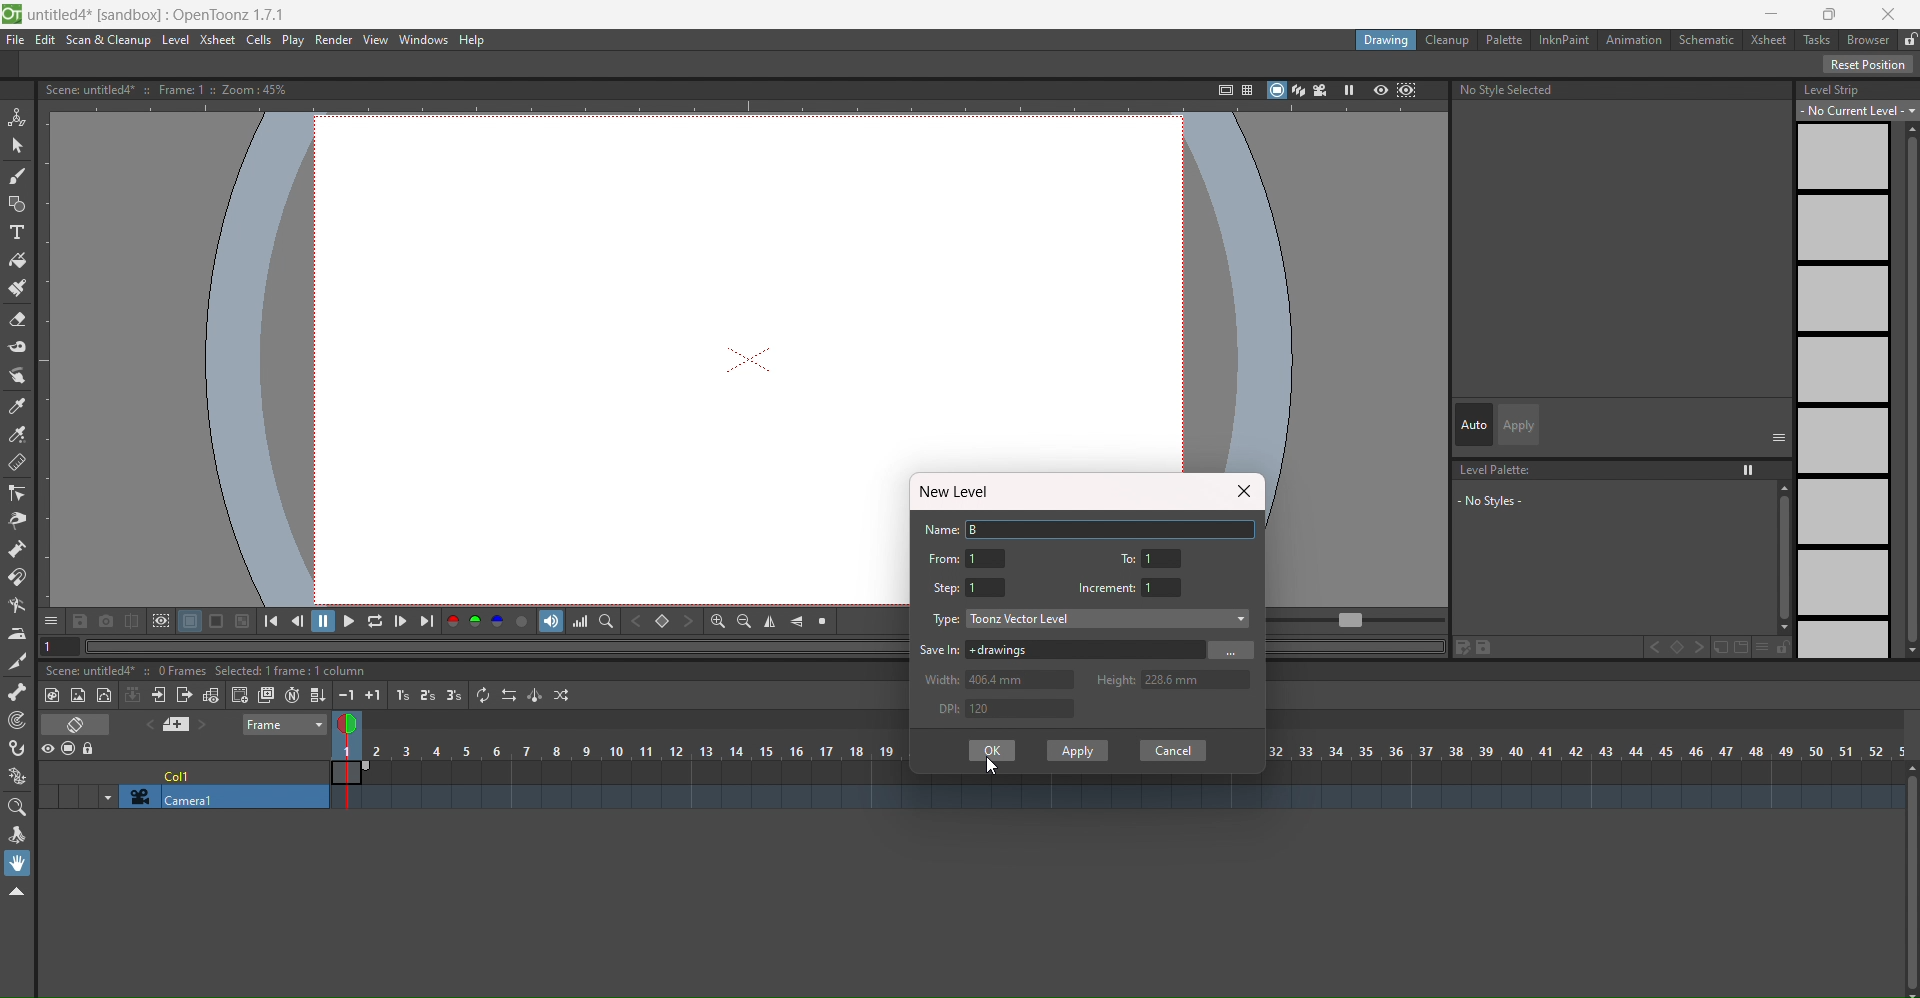 The image size is (1920, 998). Describe the element at coordinates (54, 695) in the screenshot. I see `new toonz raster level` at that location.